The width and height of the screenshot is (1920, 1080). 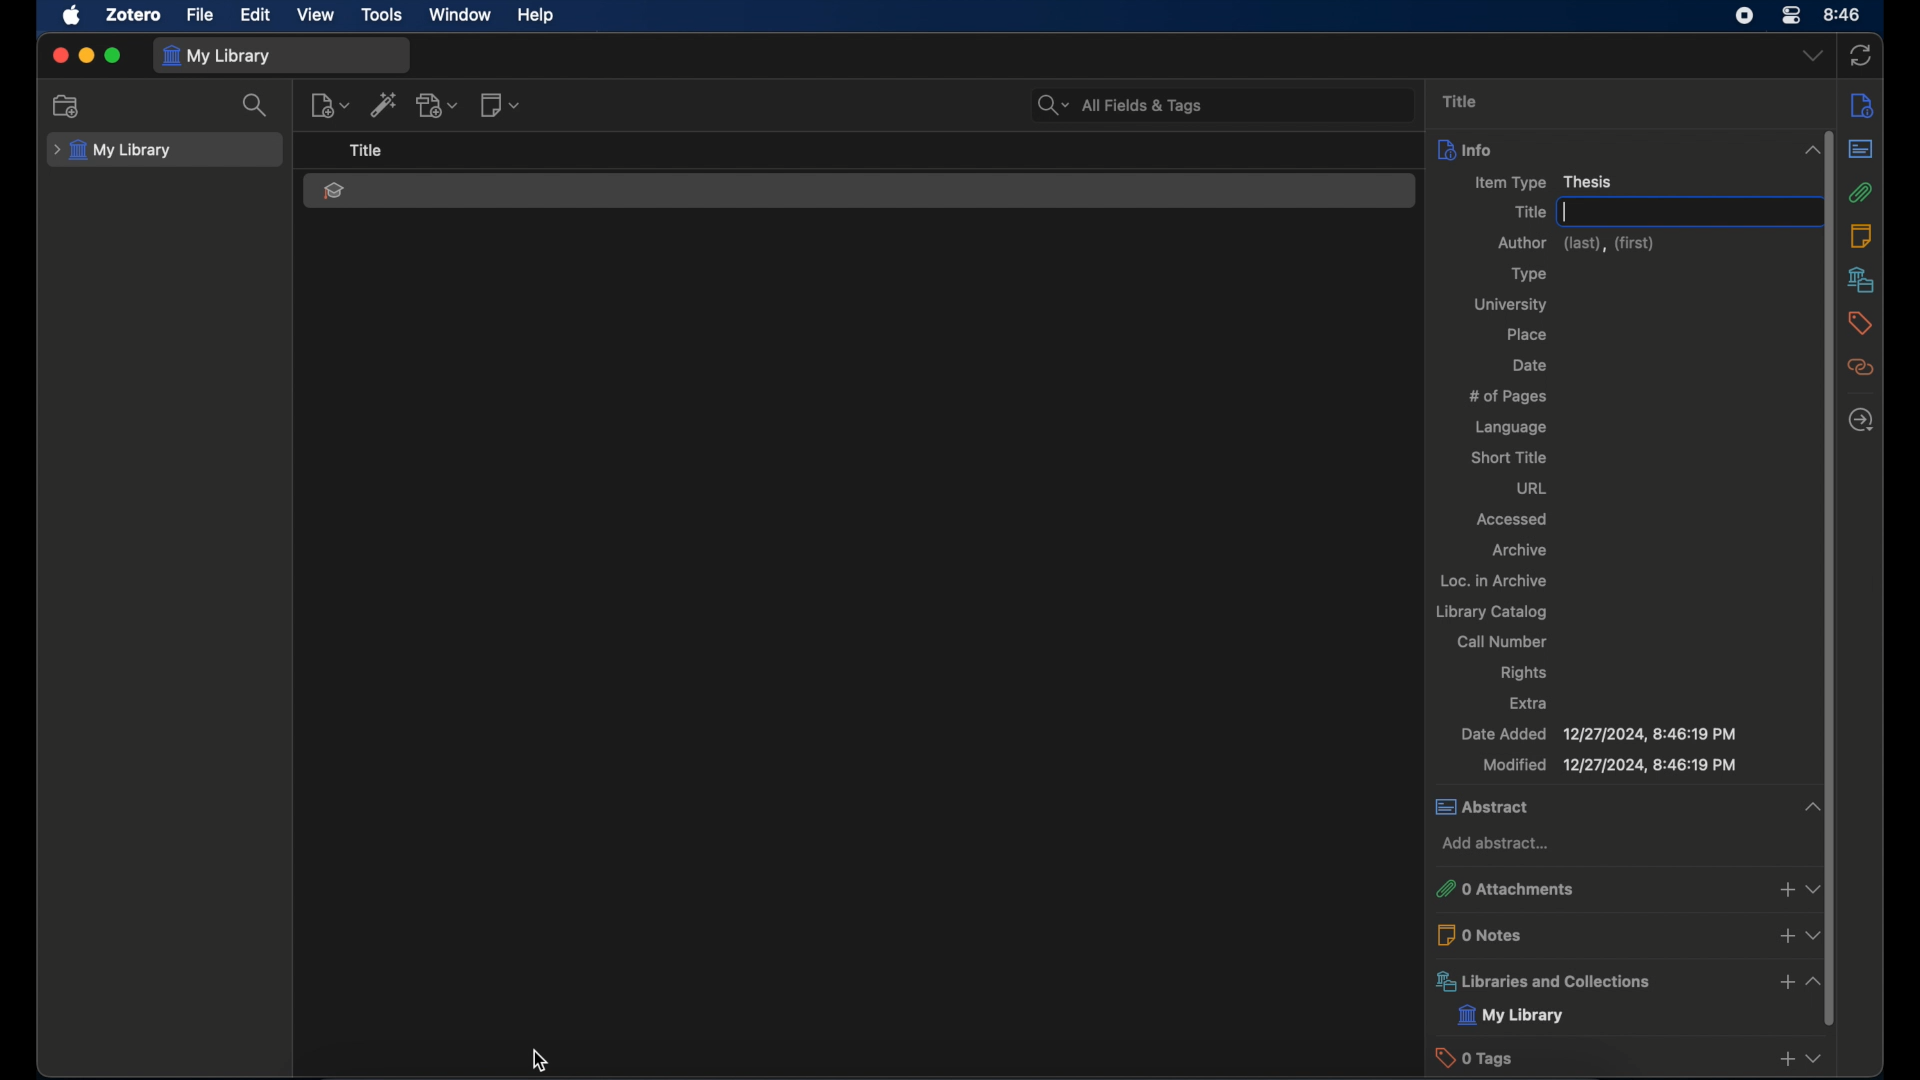 I want to click on screen recorder, so click(x=1745, y=15).